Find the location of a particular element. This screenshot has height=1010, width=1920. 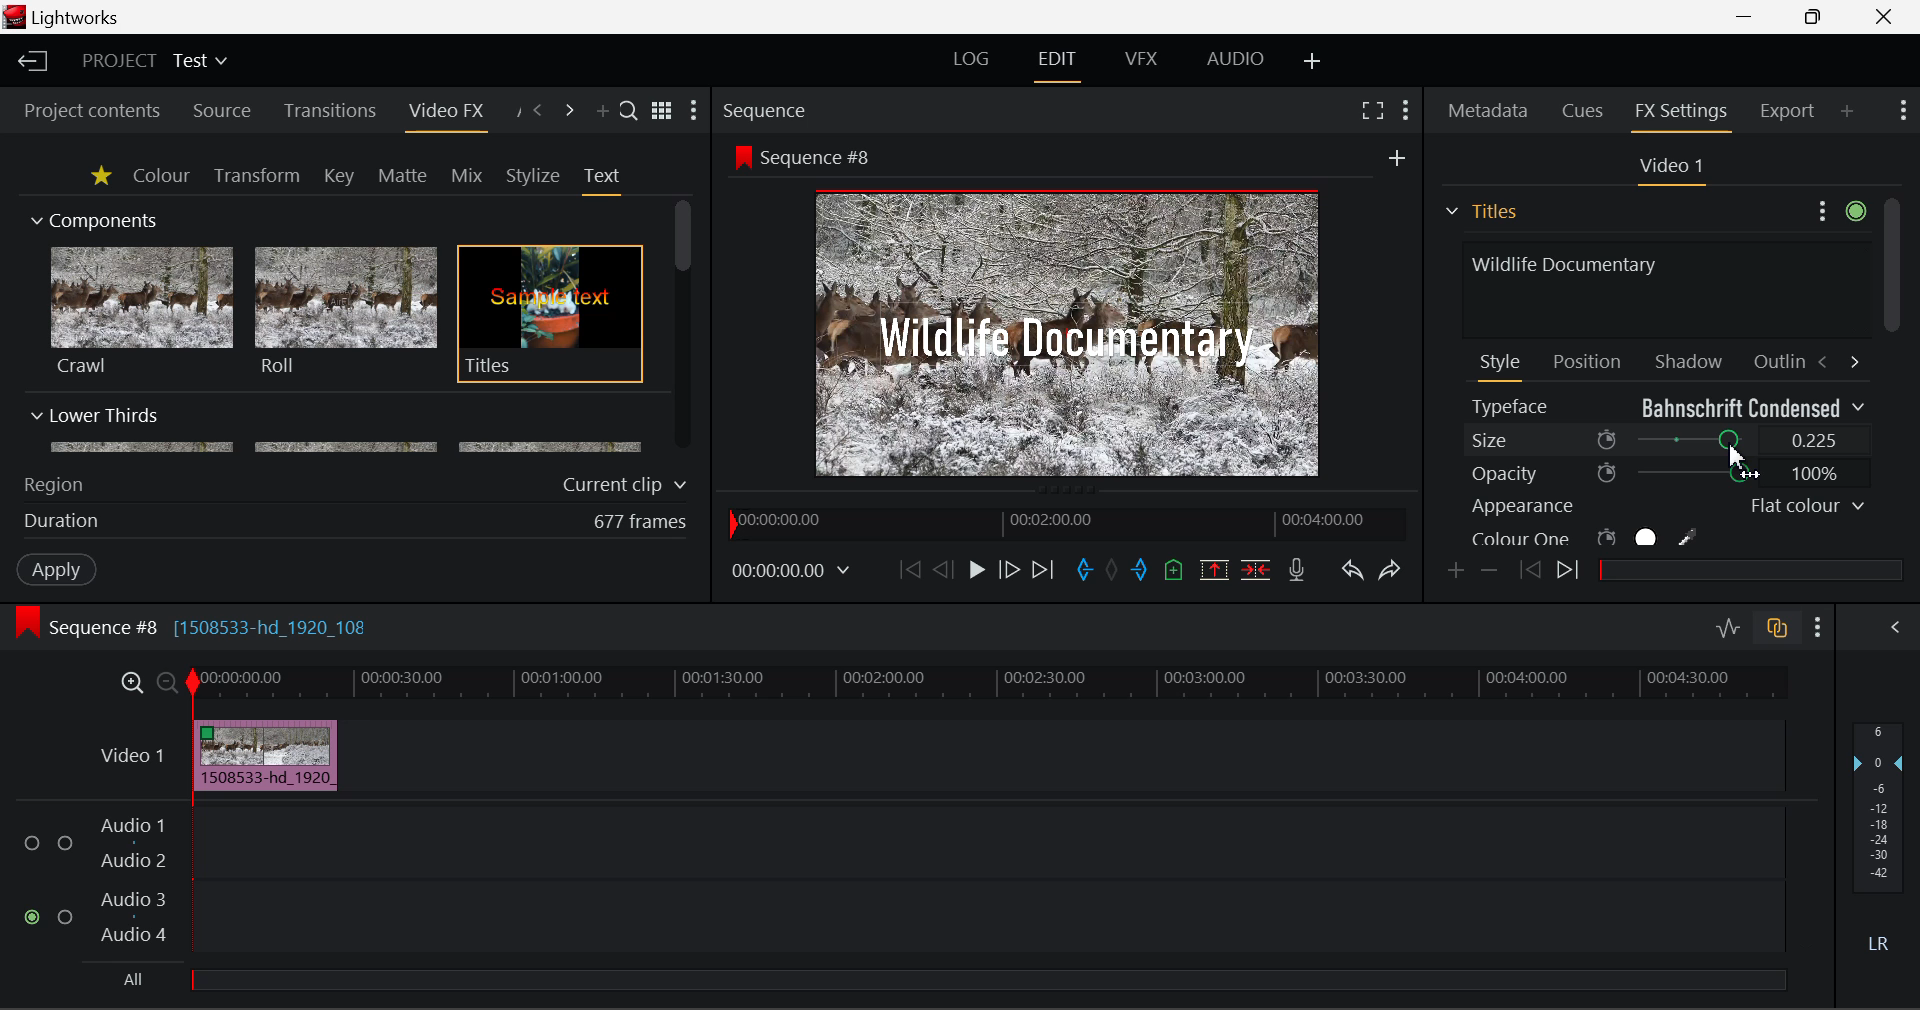

checkbox is located at coordinates (69, 918).